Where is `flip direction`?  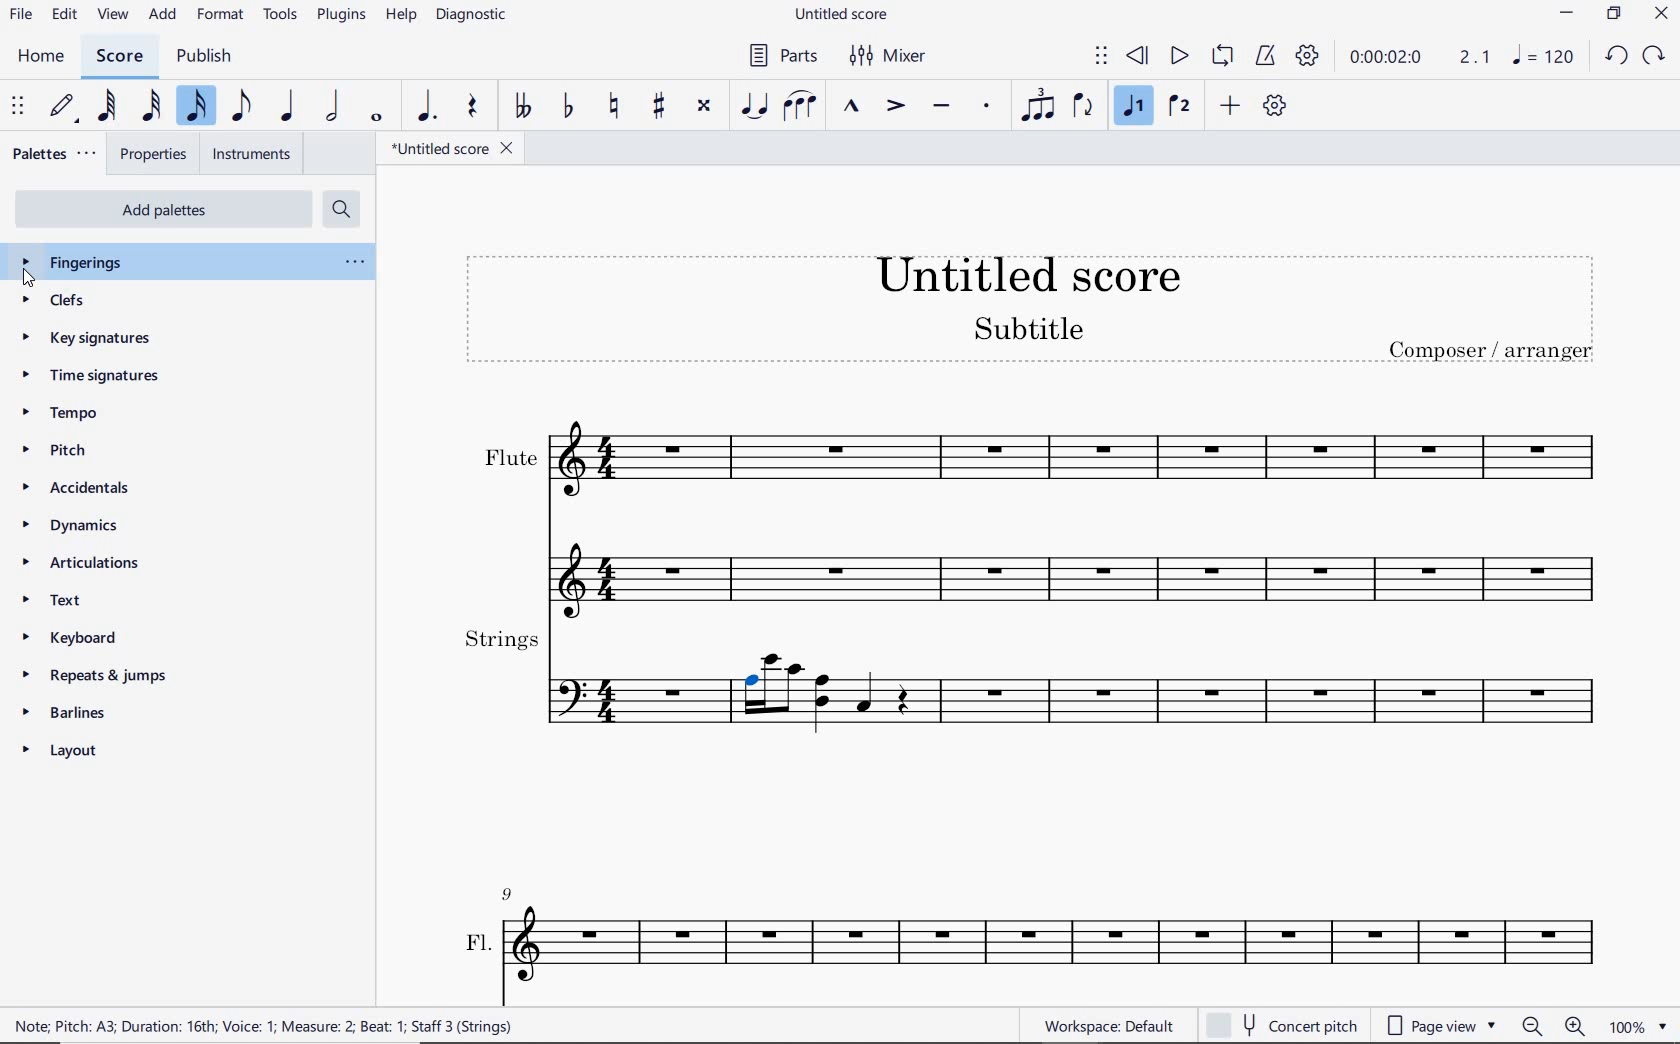 flip direction is located at coordinates (1085, 107).